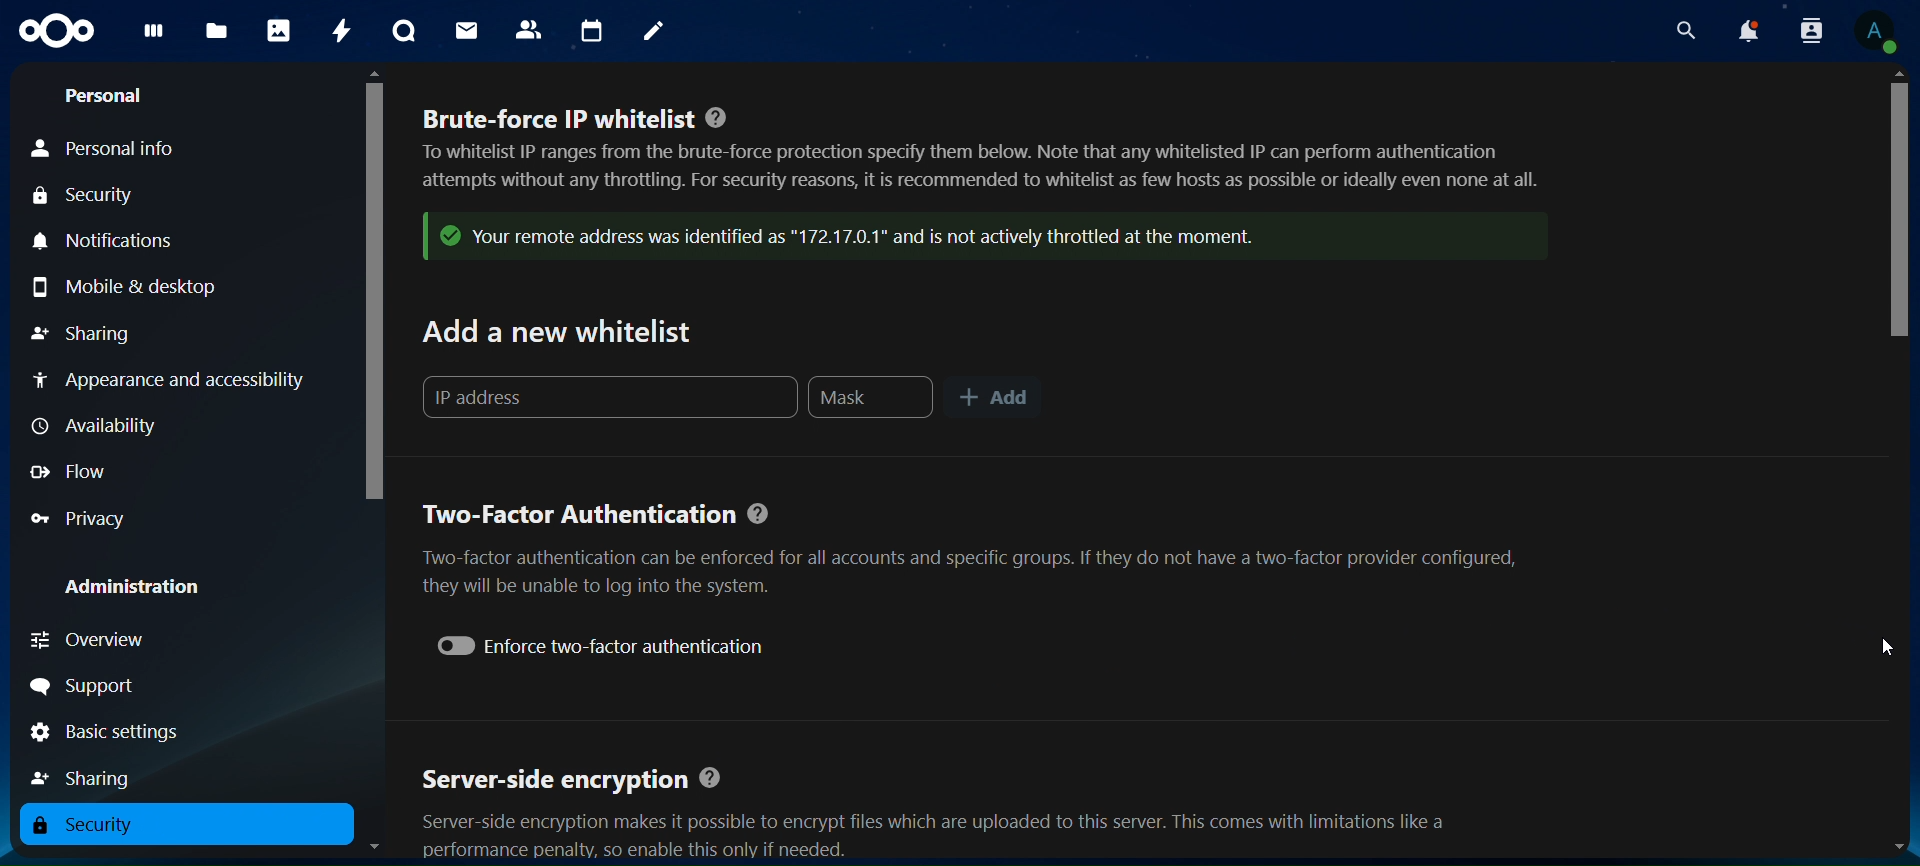 The height and width of the screenshot is (866, 1920). What do you see at coordinates (1877, 32) in the screenshot?
I see `view profile` at bounding box center [1877, 32].